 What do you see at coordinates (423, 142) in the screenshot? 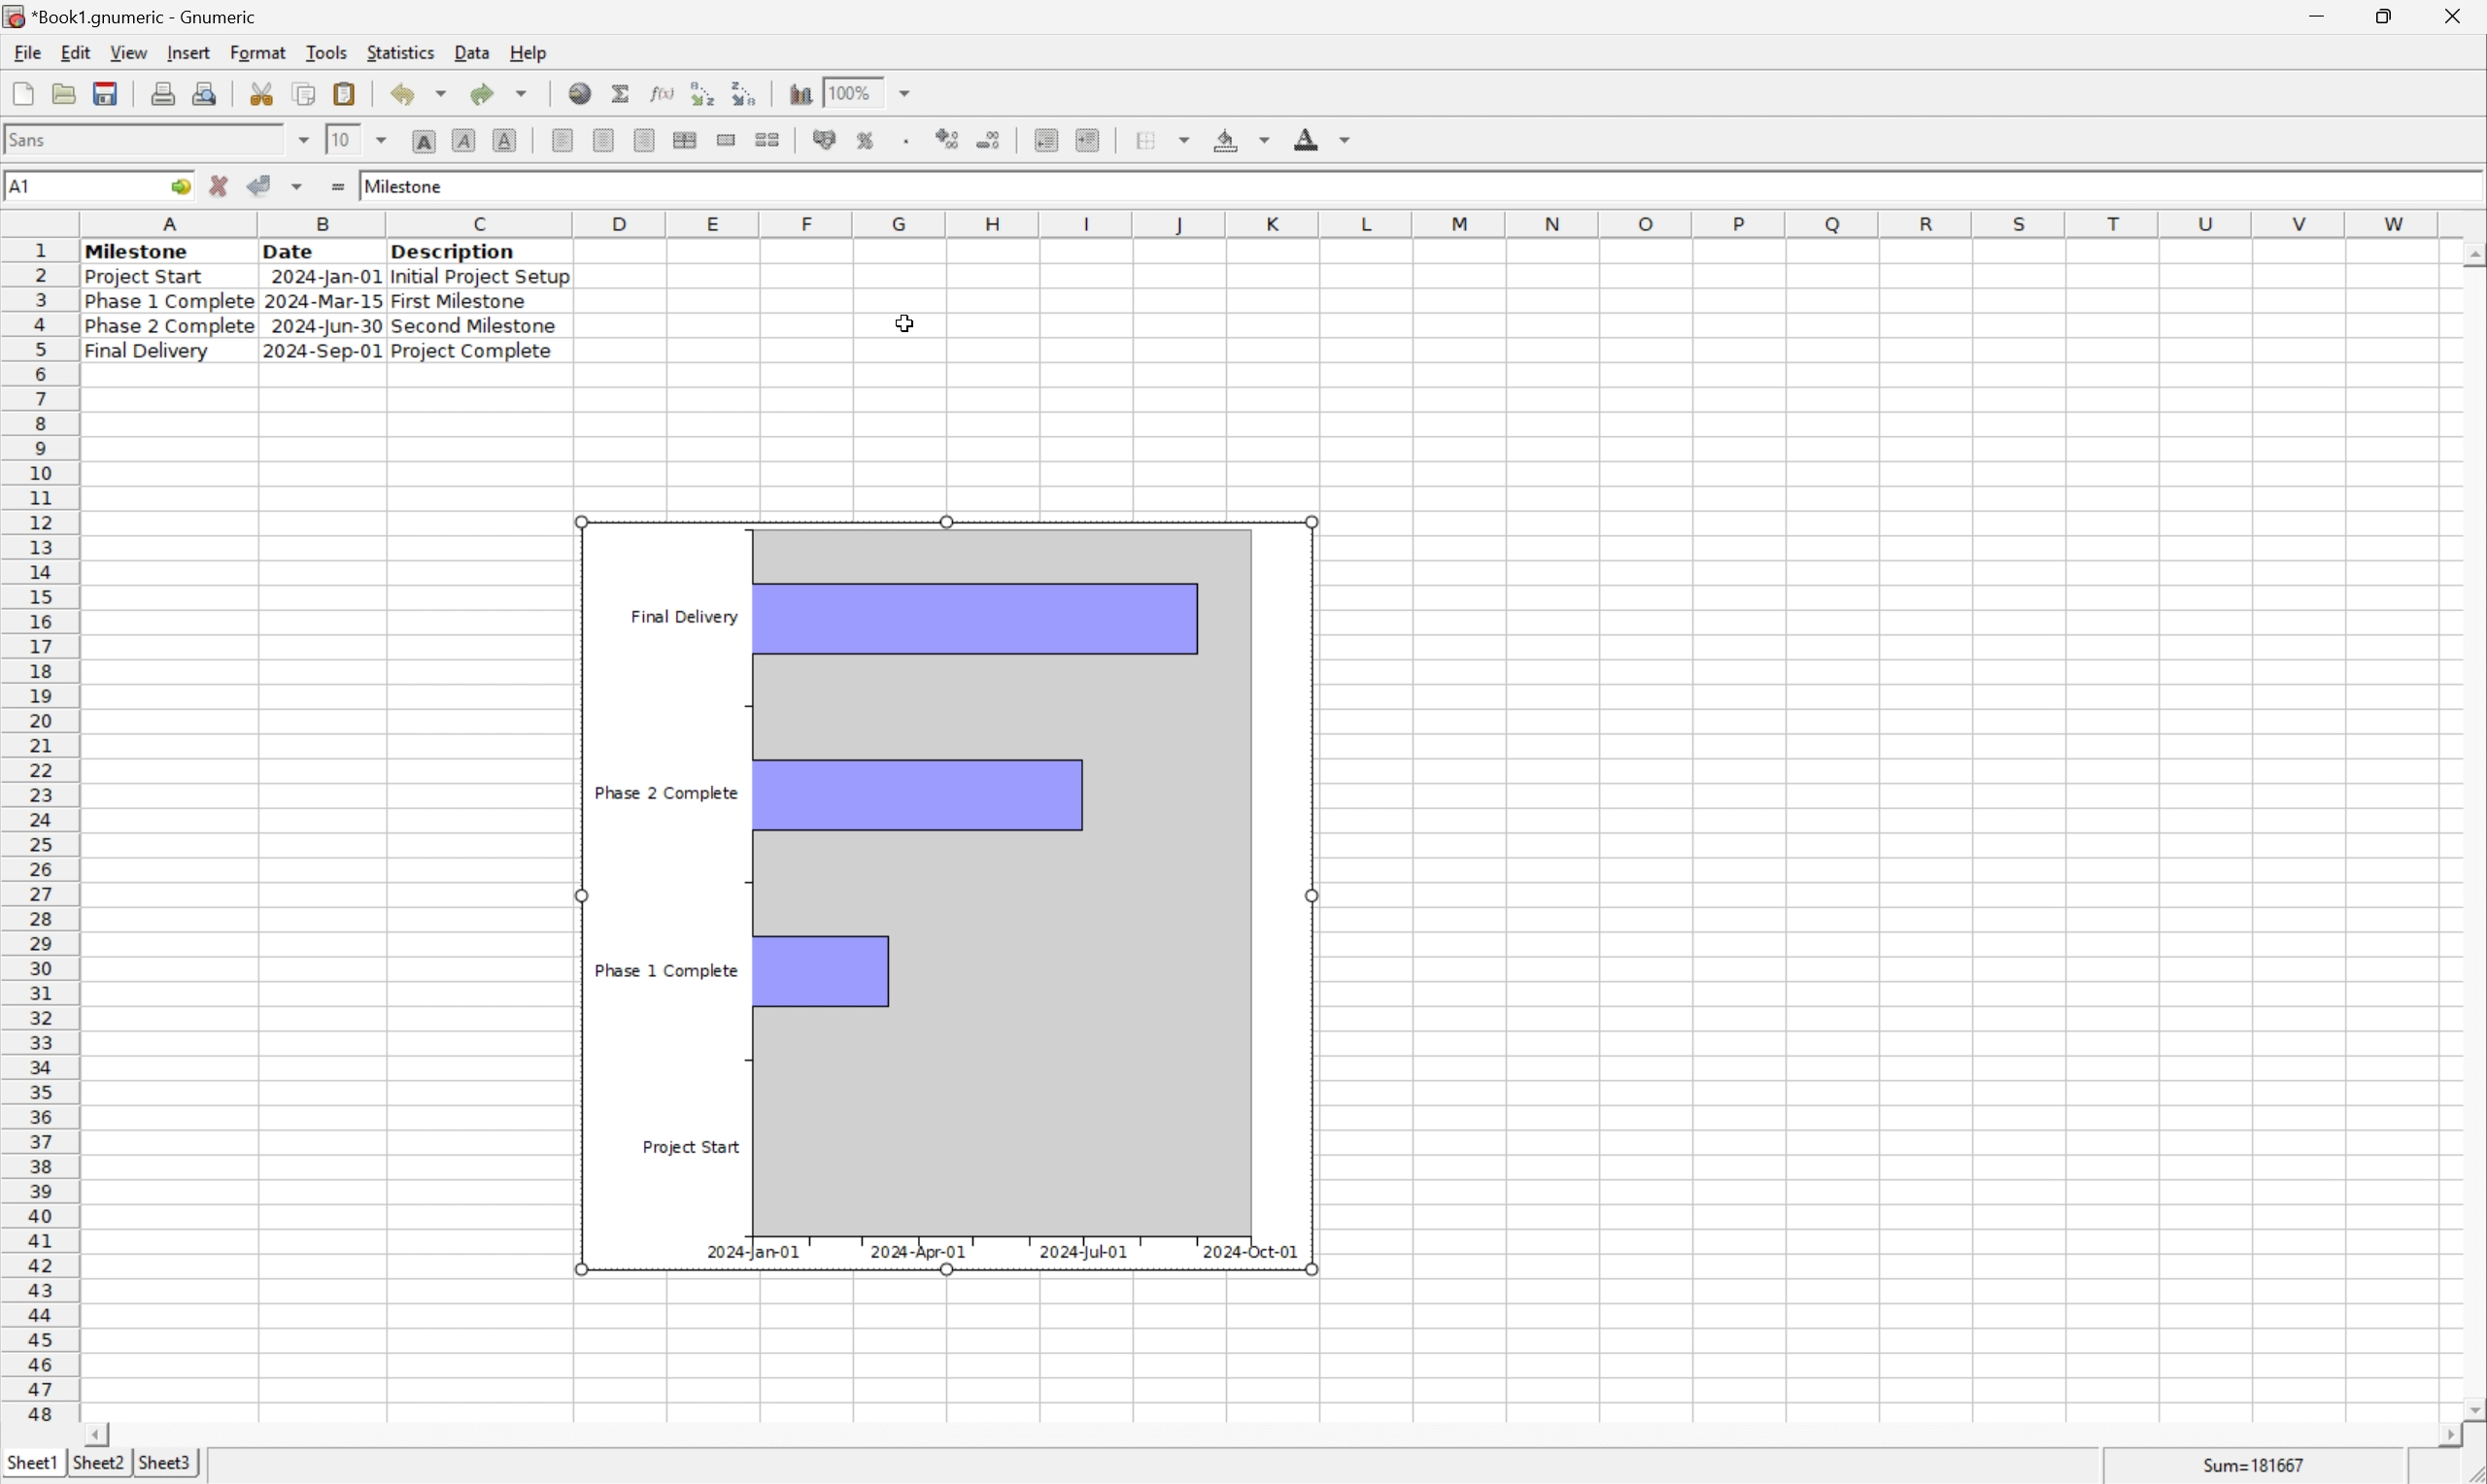
I see `bold` at bounding box center [423, 142].